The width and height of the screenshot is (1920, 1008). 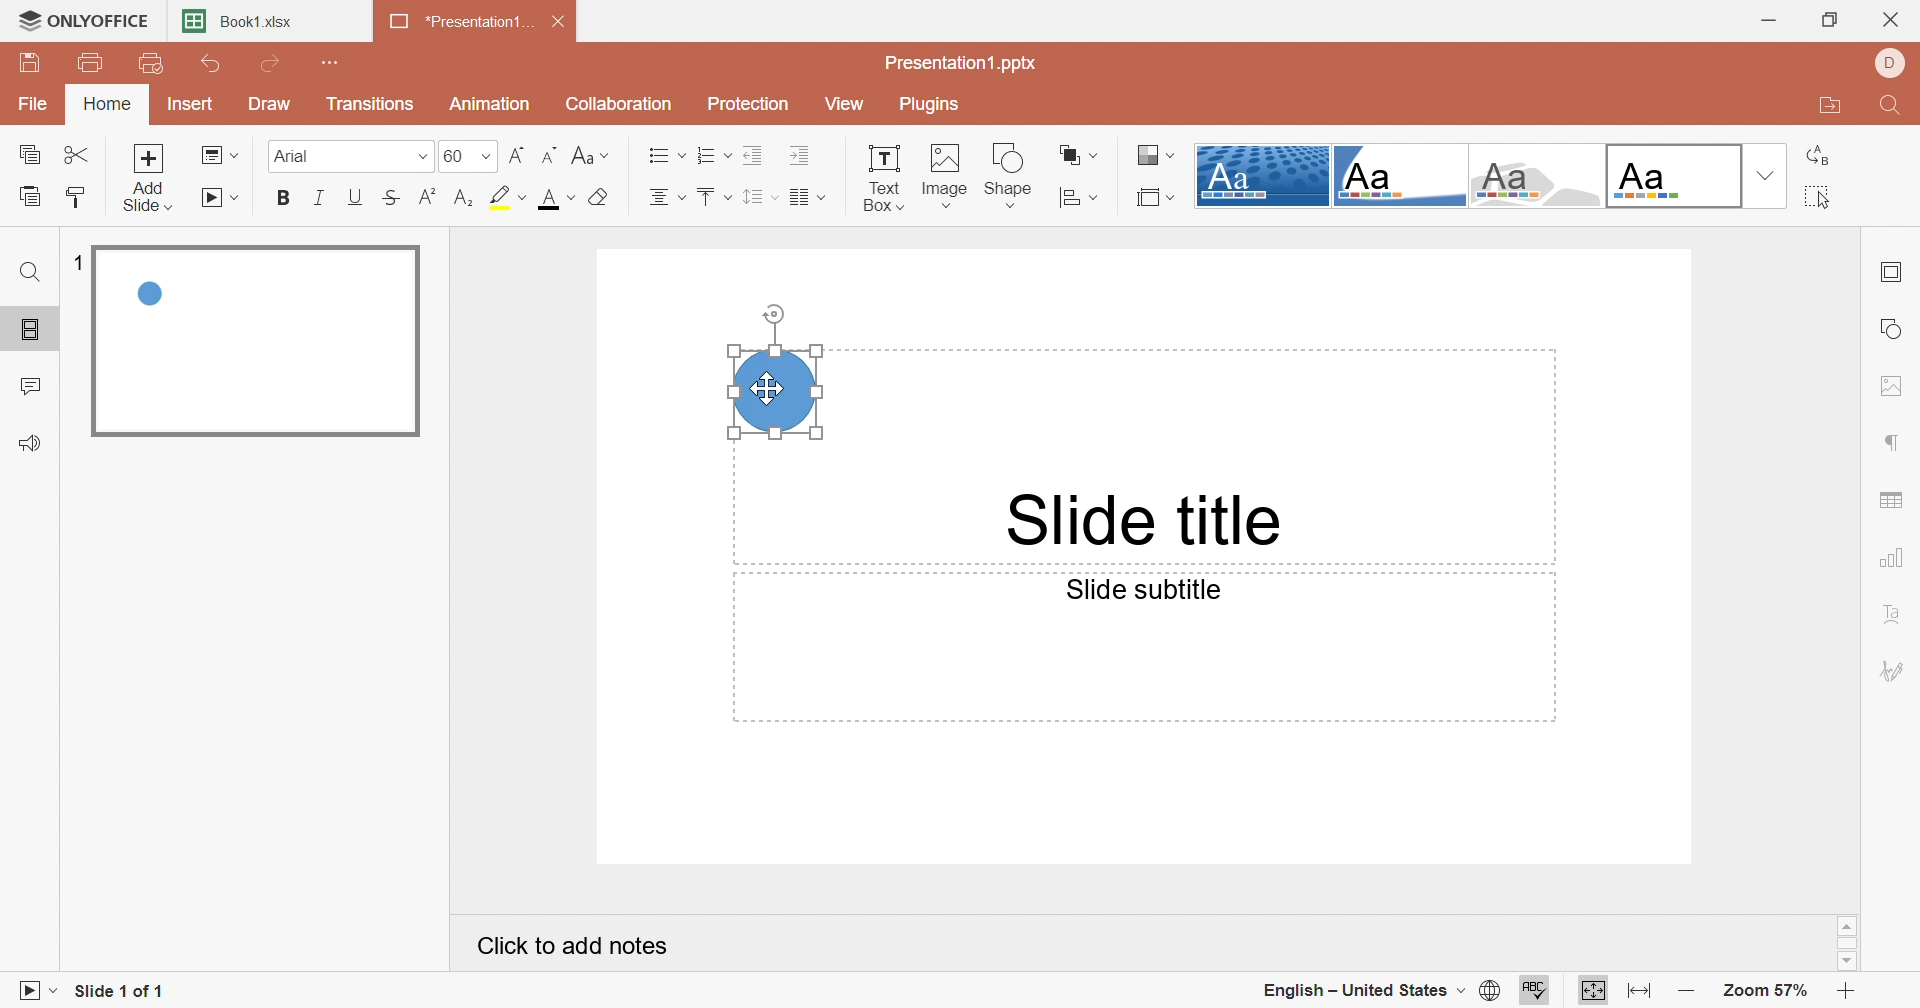 I want to click on 1, so click(x=83, y=265).